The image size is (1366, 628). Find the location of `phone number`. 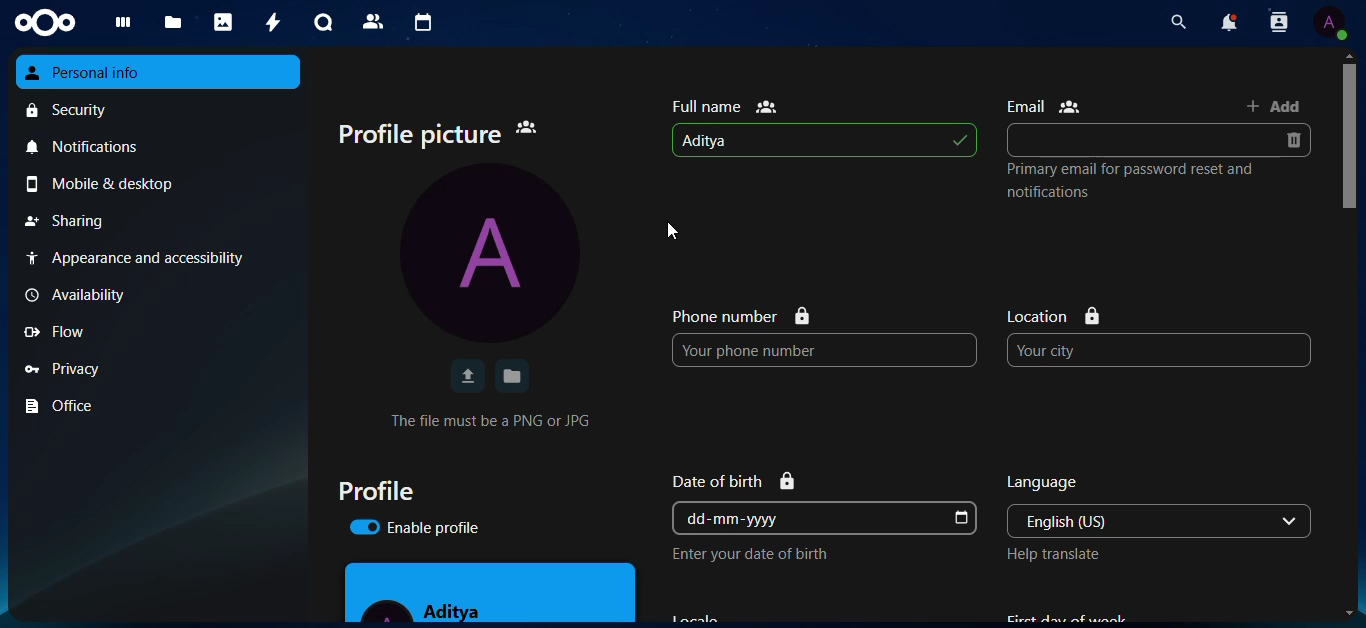

phone number is located at coordinates (741, 315).